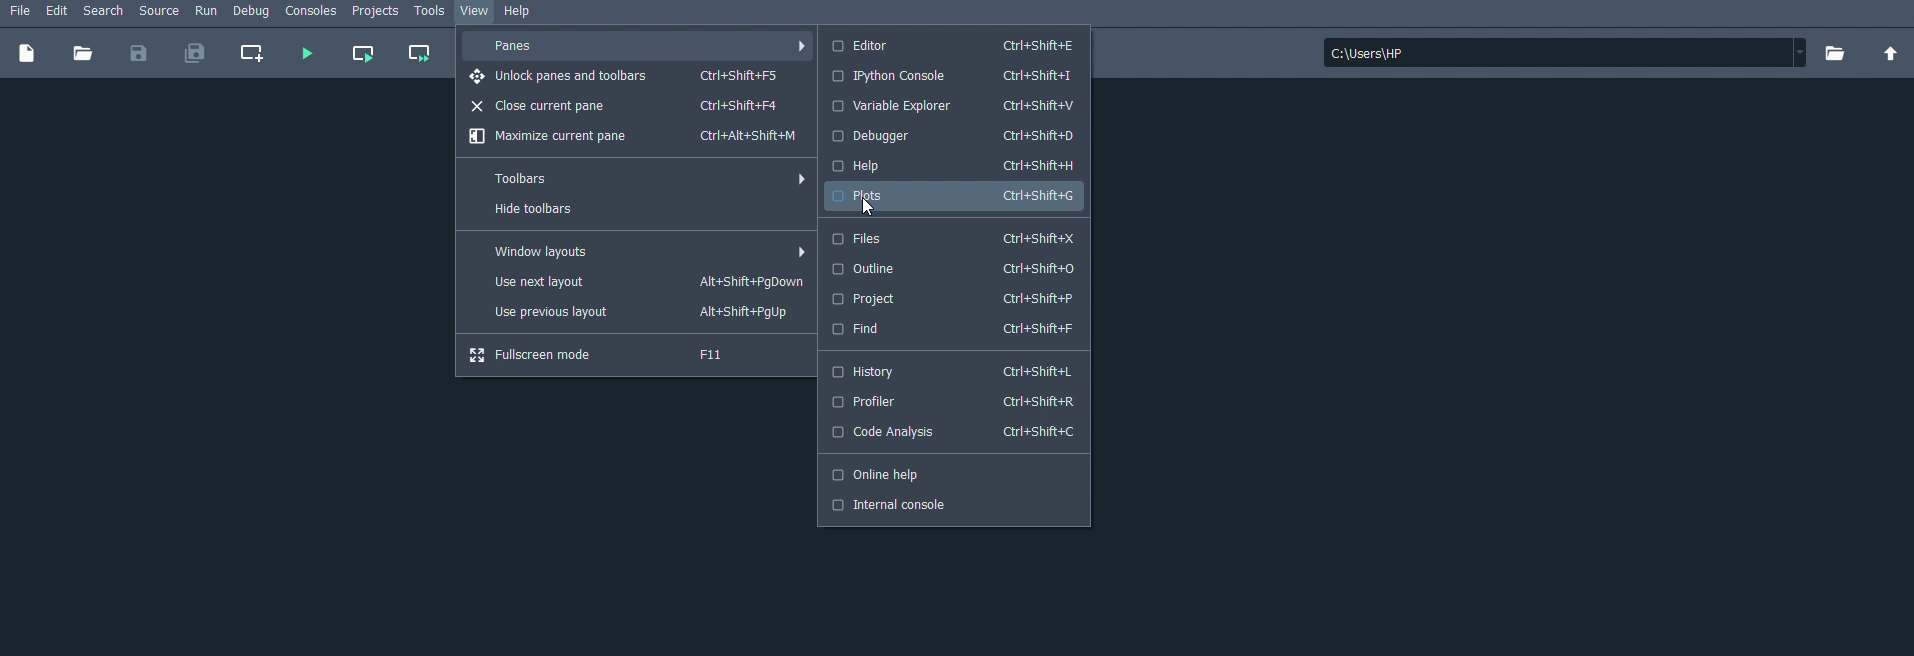 The image size is (1914, 656). I want to click on Code Analysis, so click(954, 432).